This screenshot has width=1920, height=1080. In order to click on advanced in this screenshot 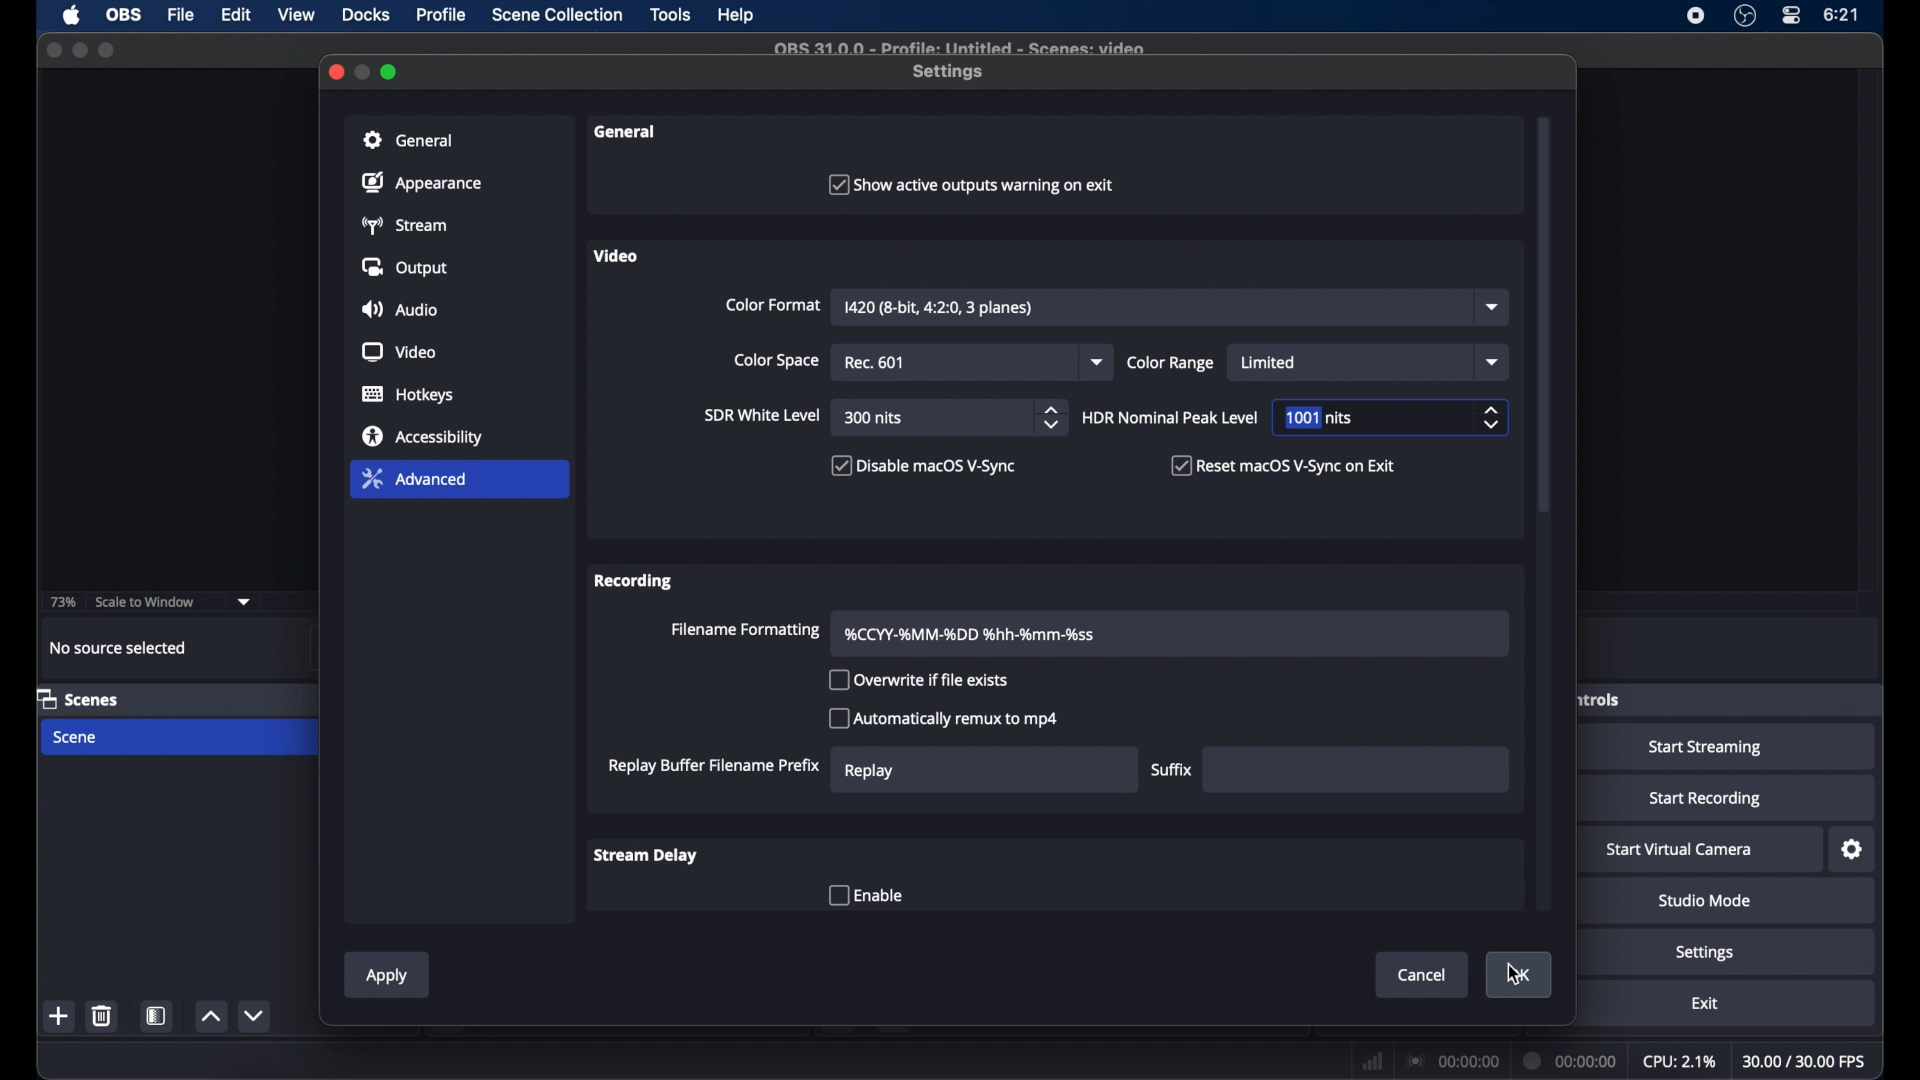, I will do `click(414, 478)`.